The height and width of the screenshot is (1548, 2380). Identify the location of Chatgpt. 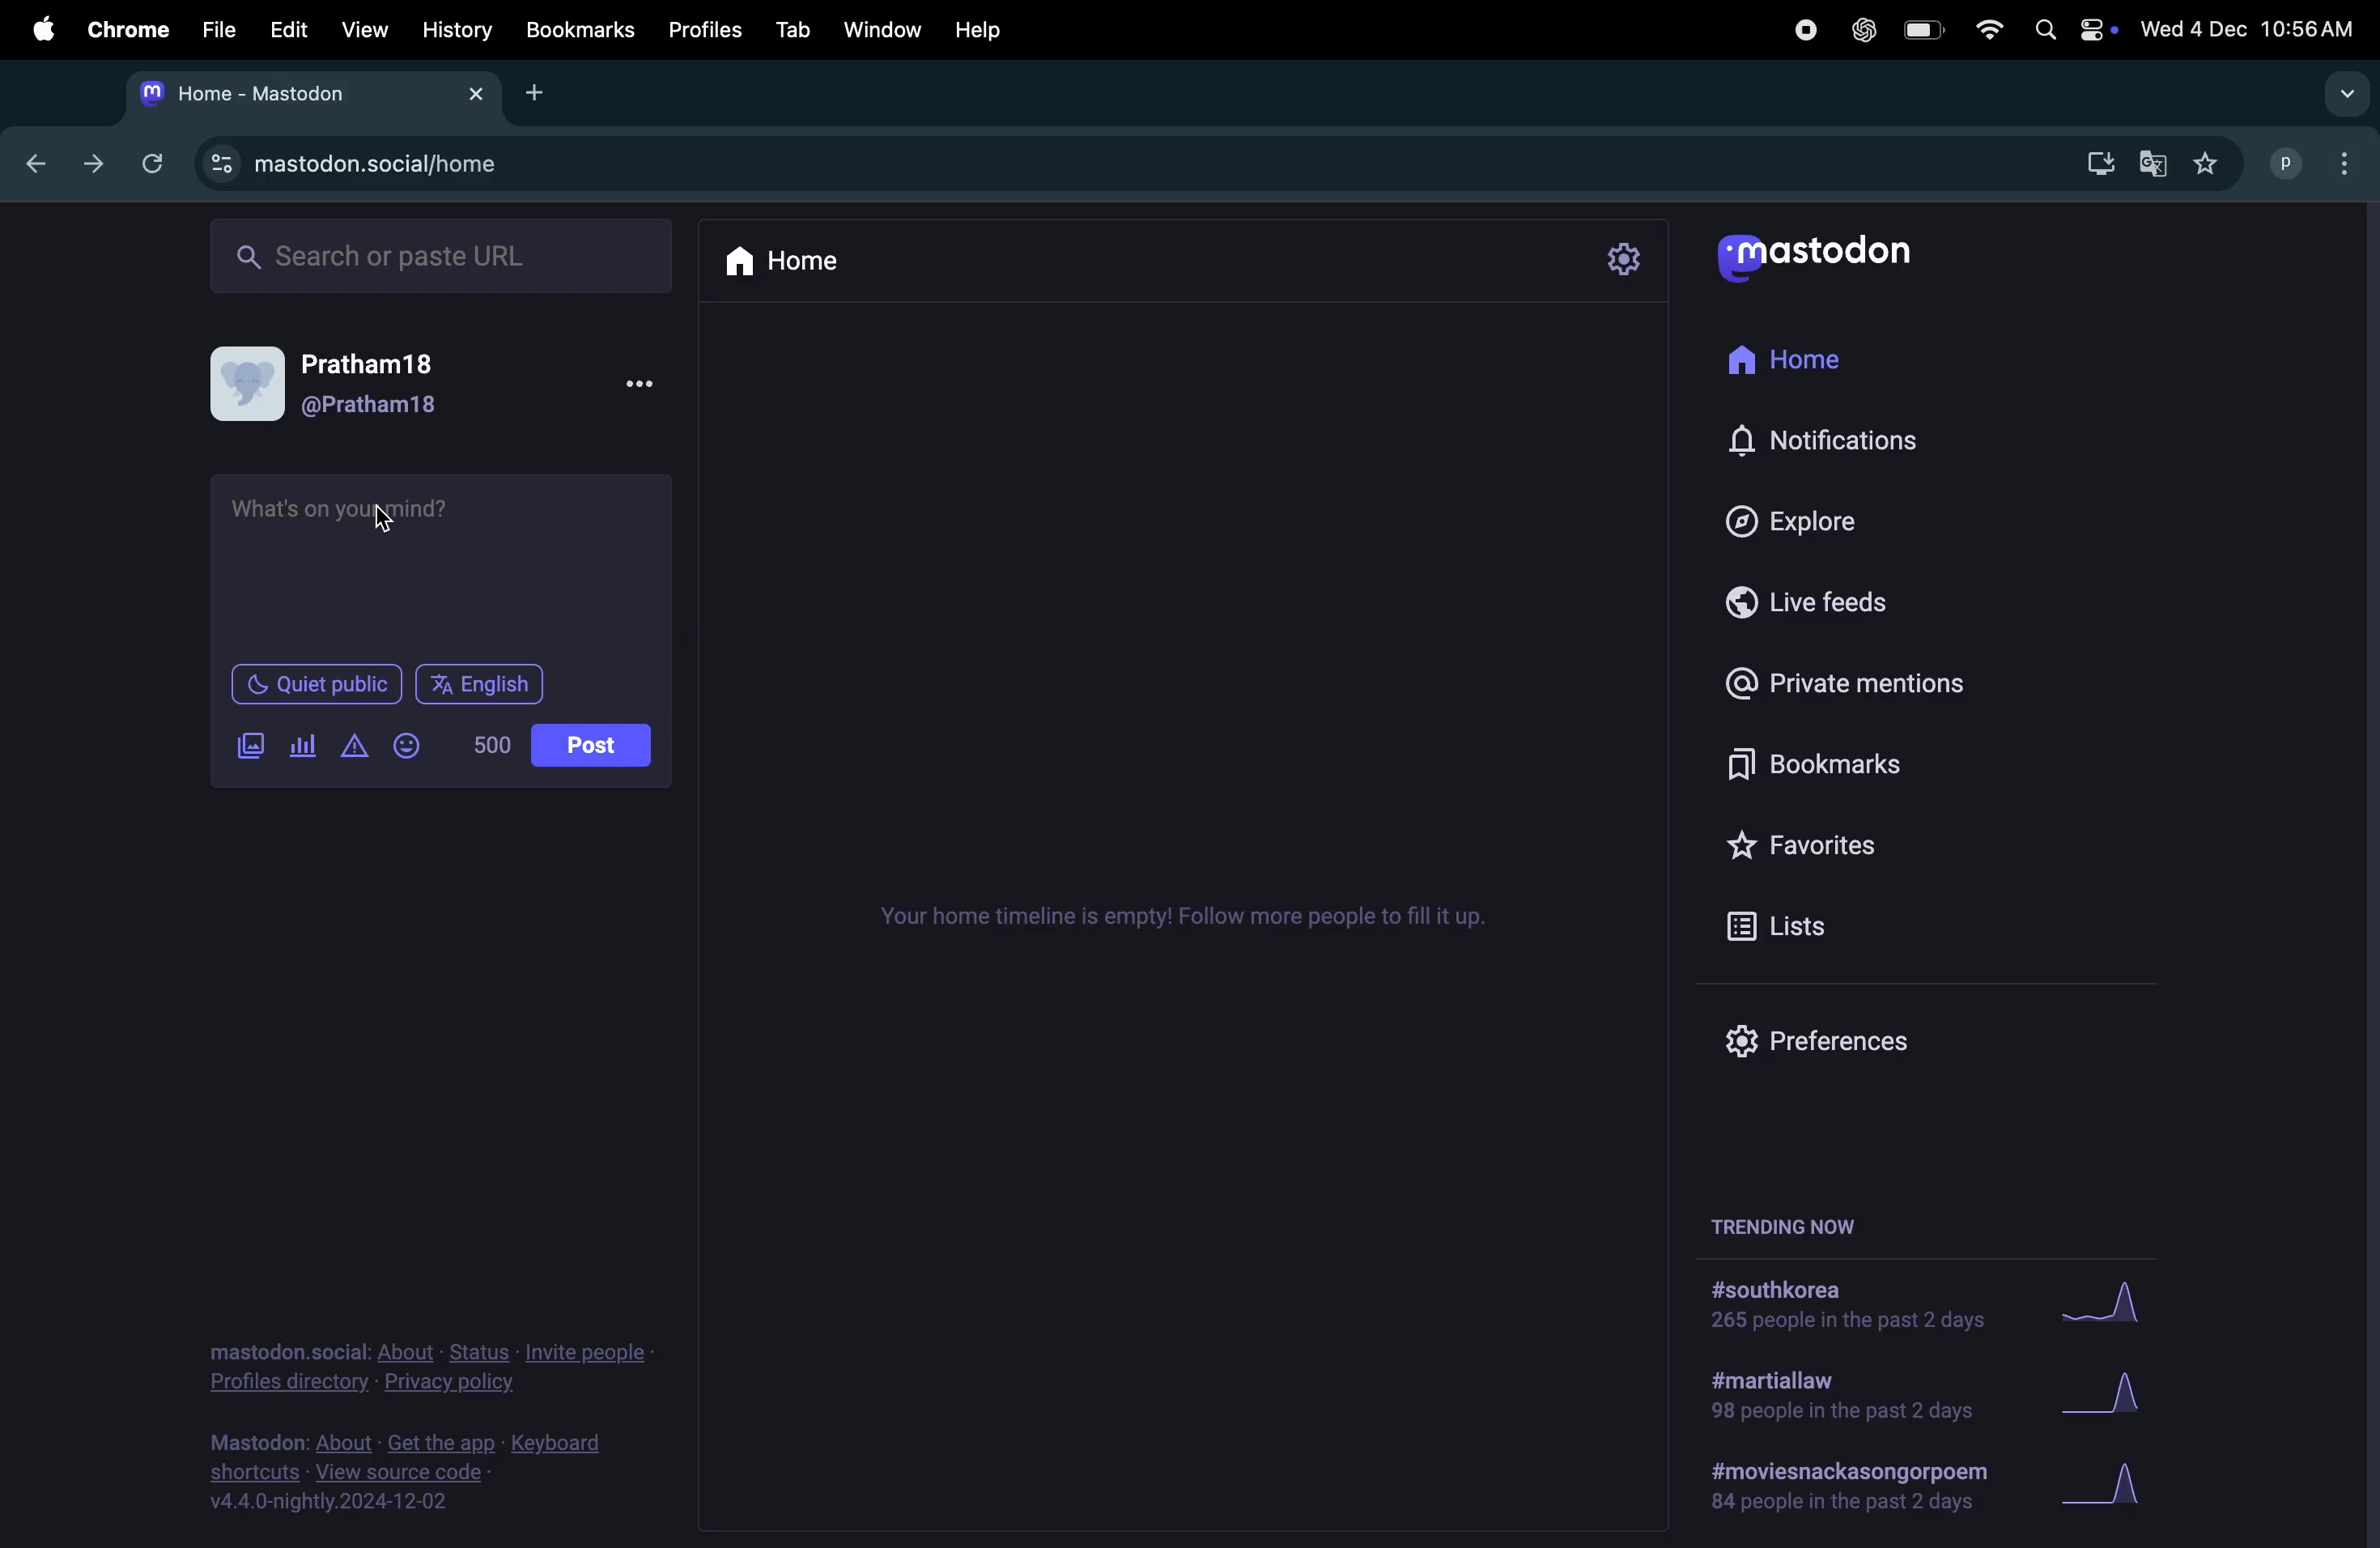
(1860, 30).